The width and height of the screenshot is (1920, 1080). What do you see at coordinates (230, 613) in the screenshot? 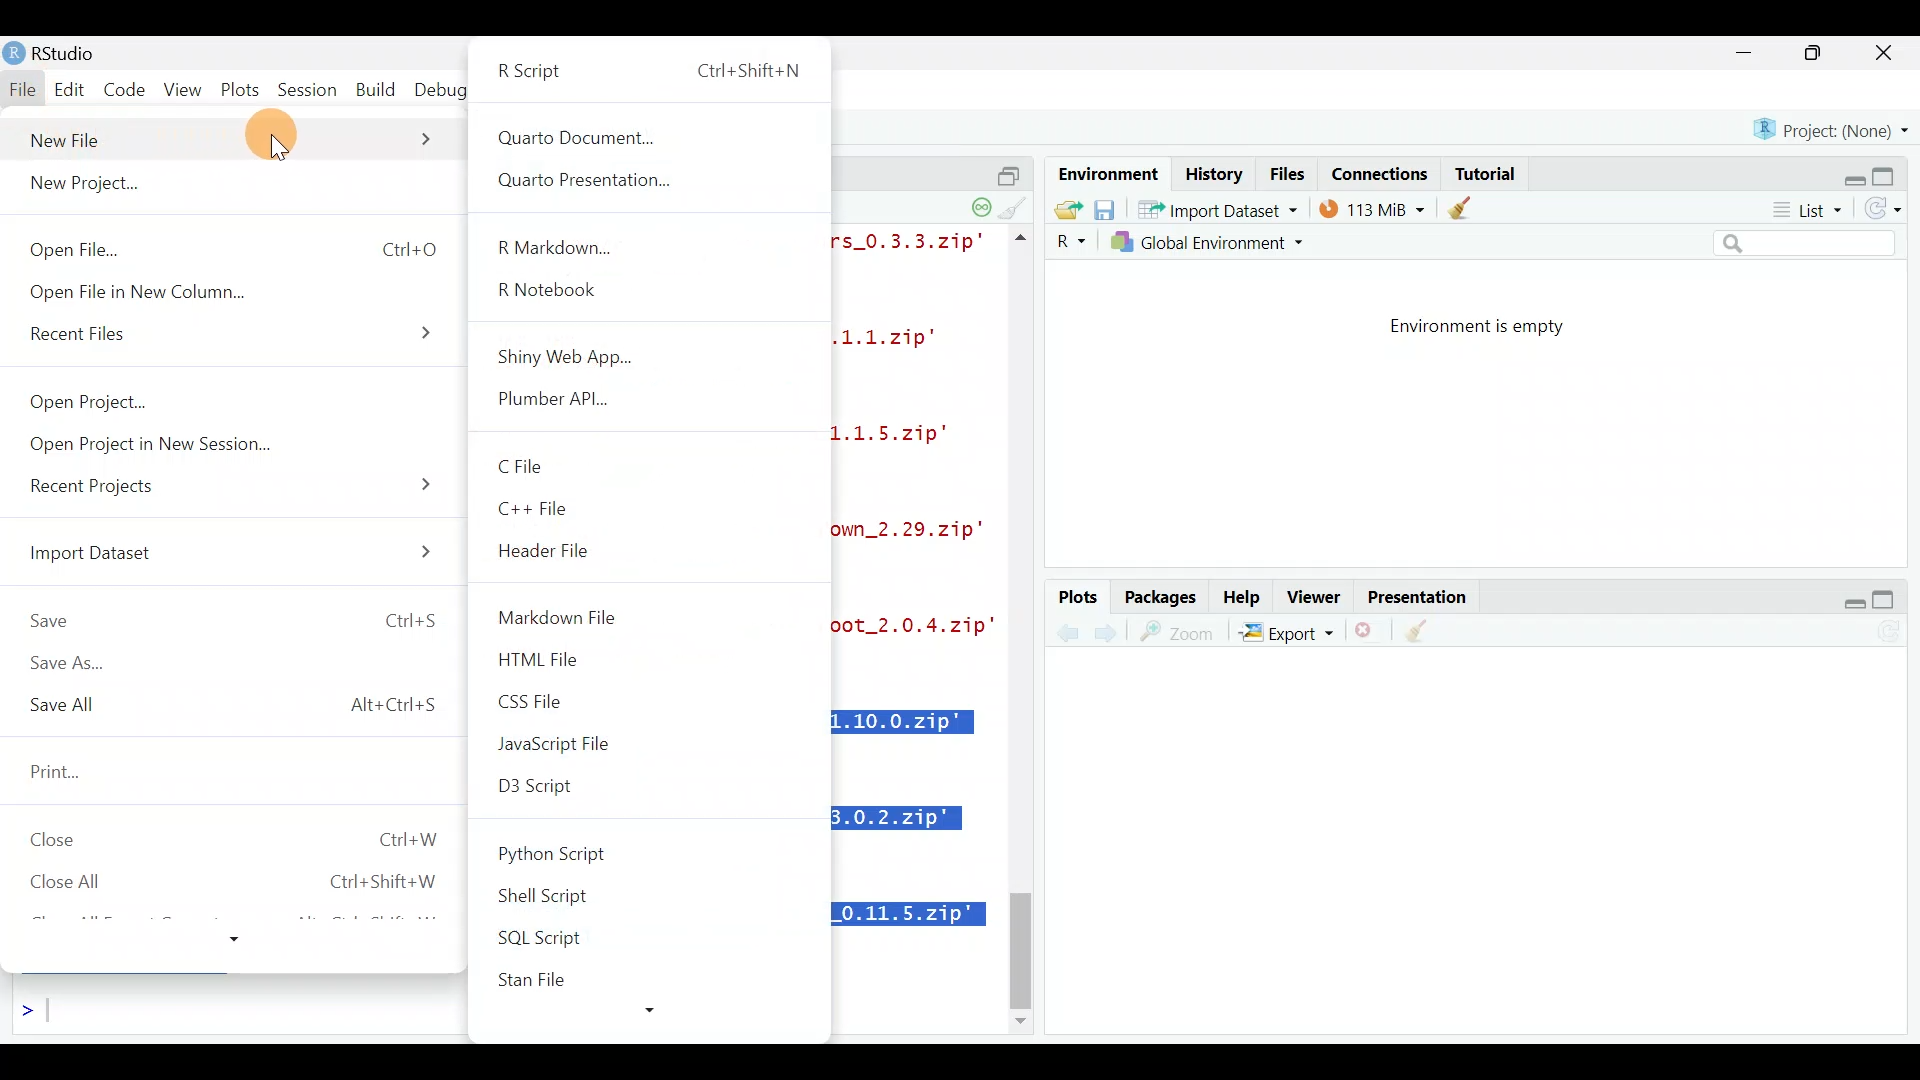
I see `Save Ctrl+S` at bounding box center [230, 613].